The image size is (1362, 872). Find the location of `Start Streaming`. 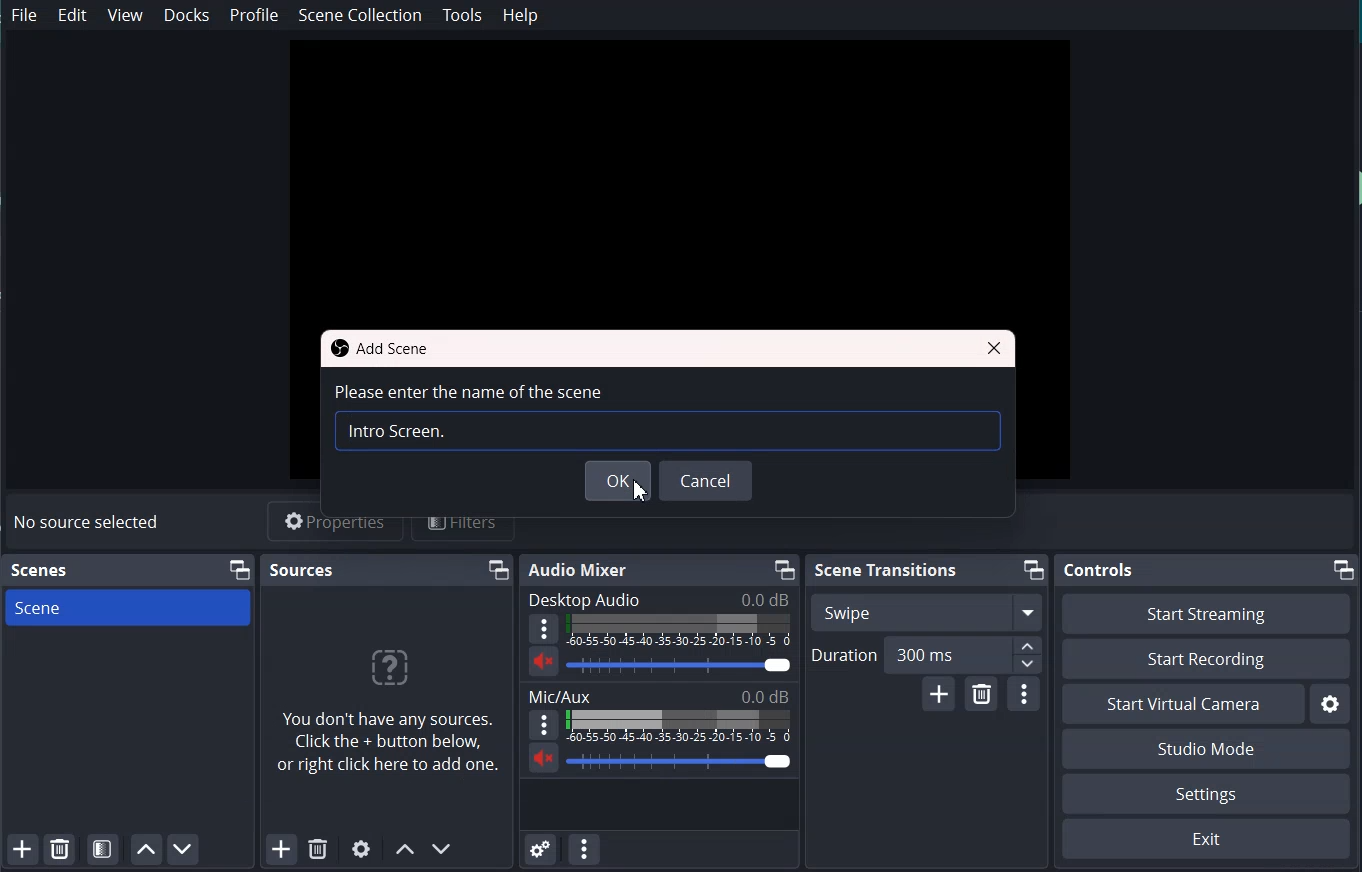

Start Streaming is located at coordinates (1206, 613).